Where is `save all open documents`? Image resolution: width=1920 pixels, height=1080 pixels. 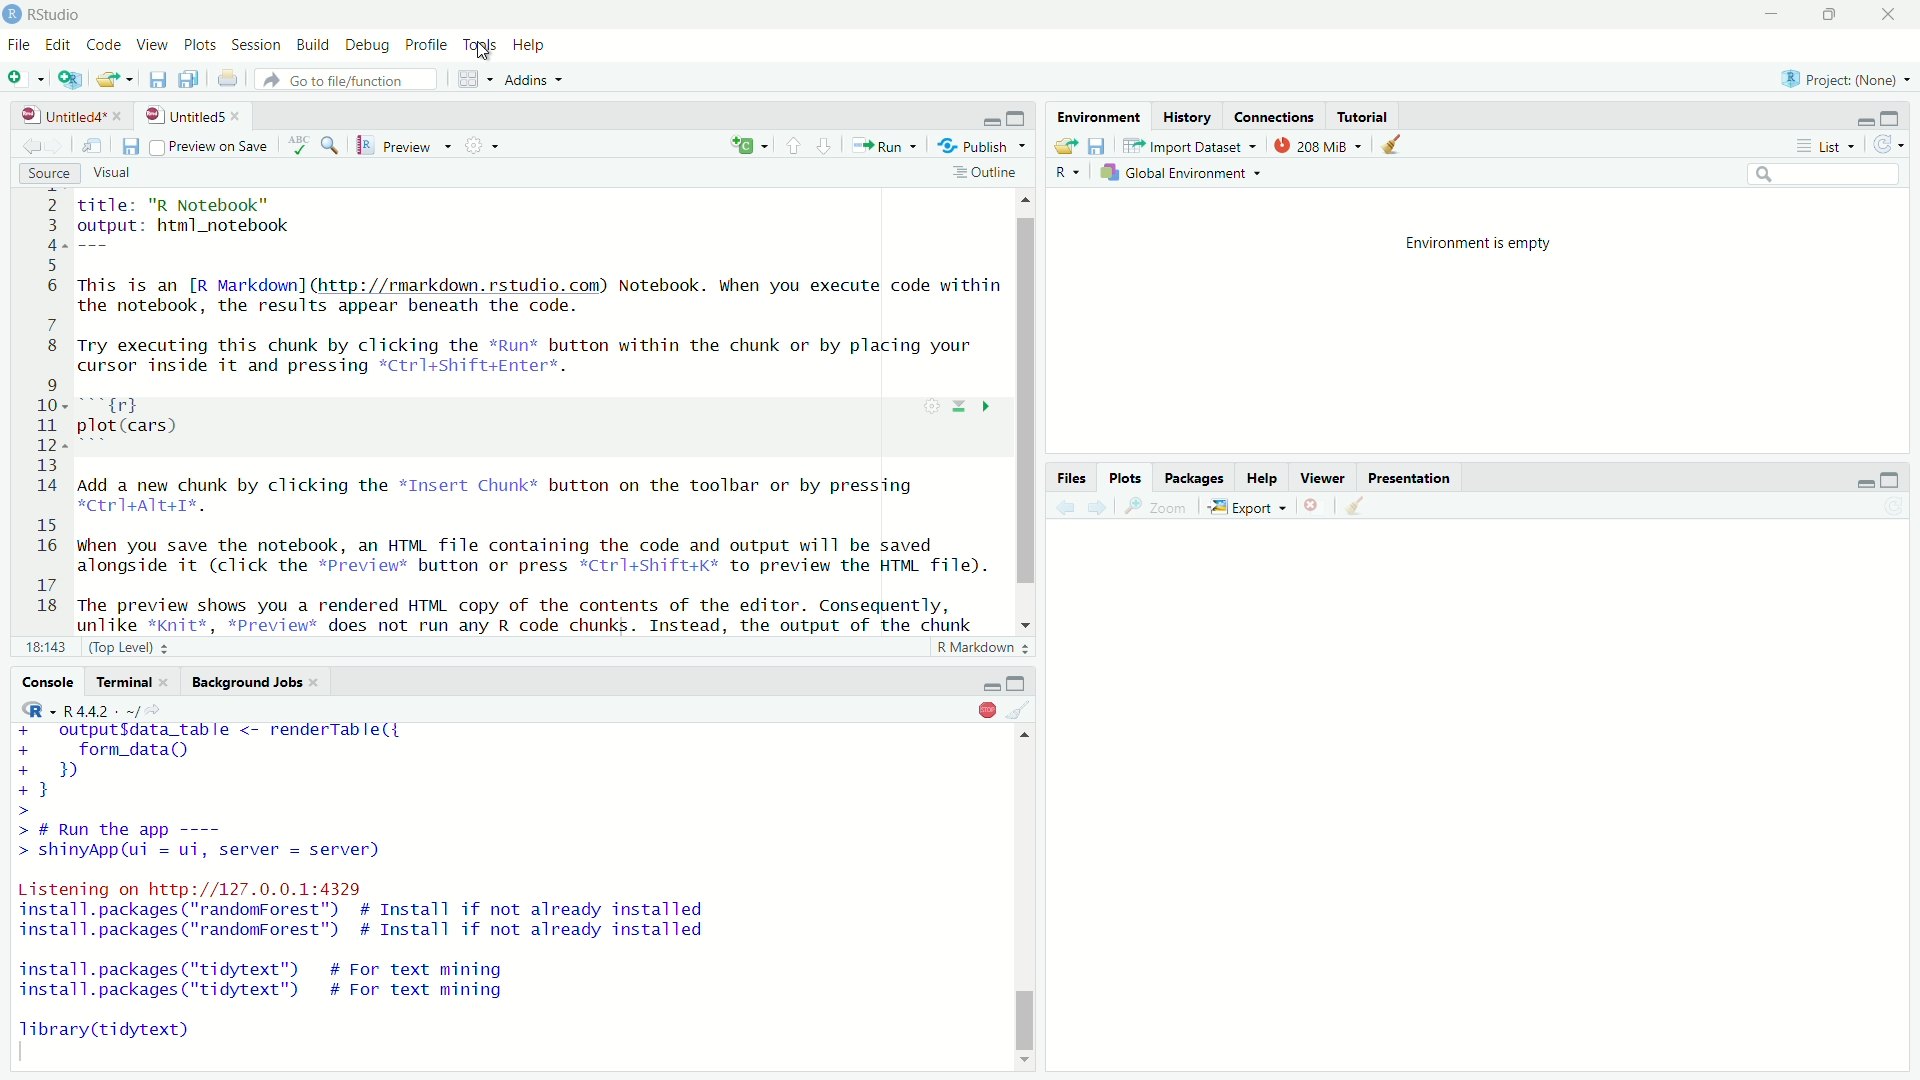
save all open documents is located at coordinates (191, 79).